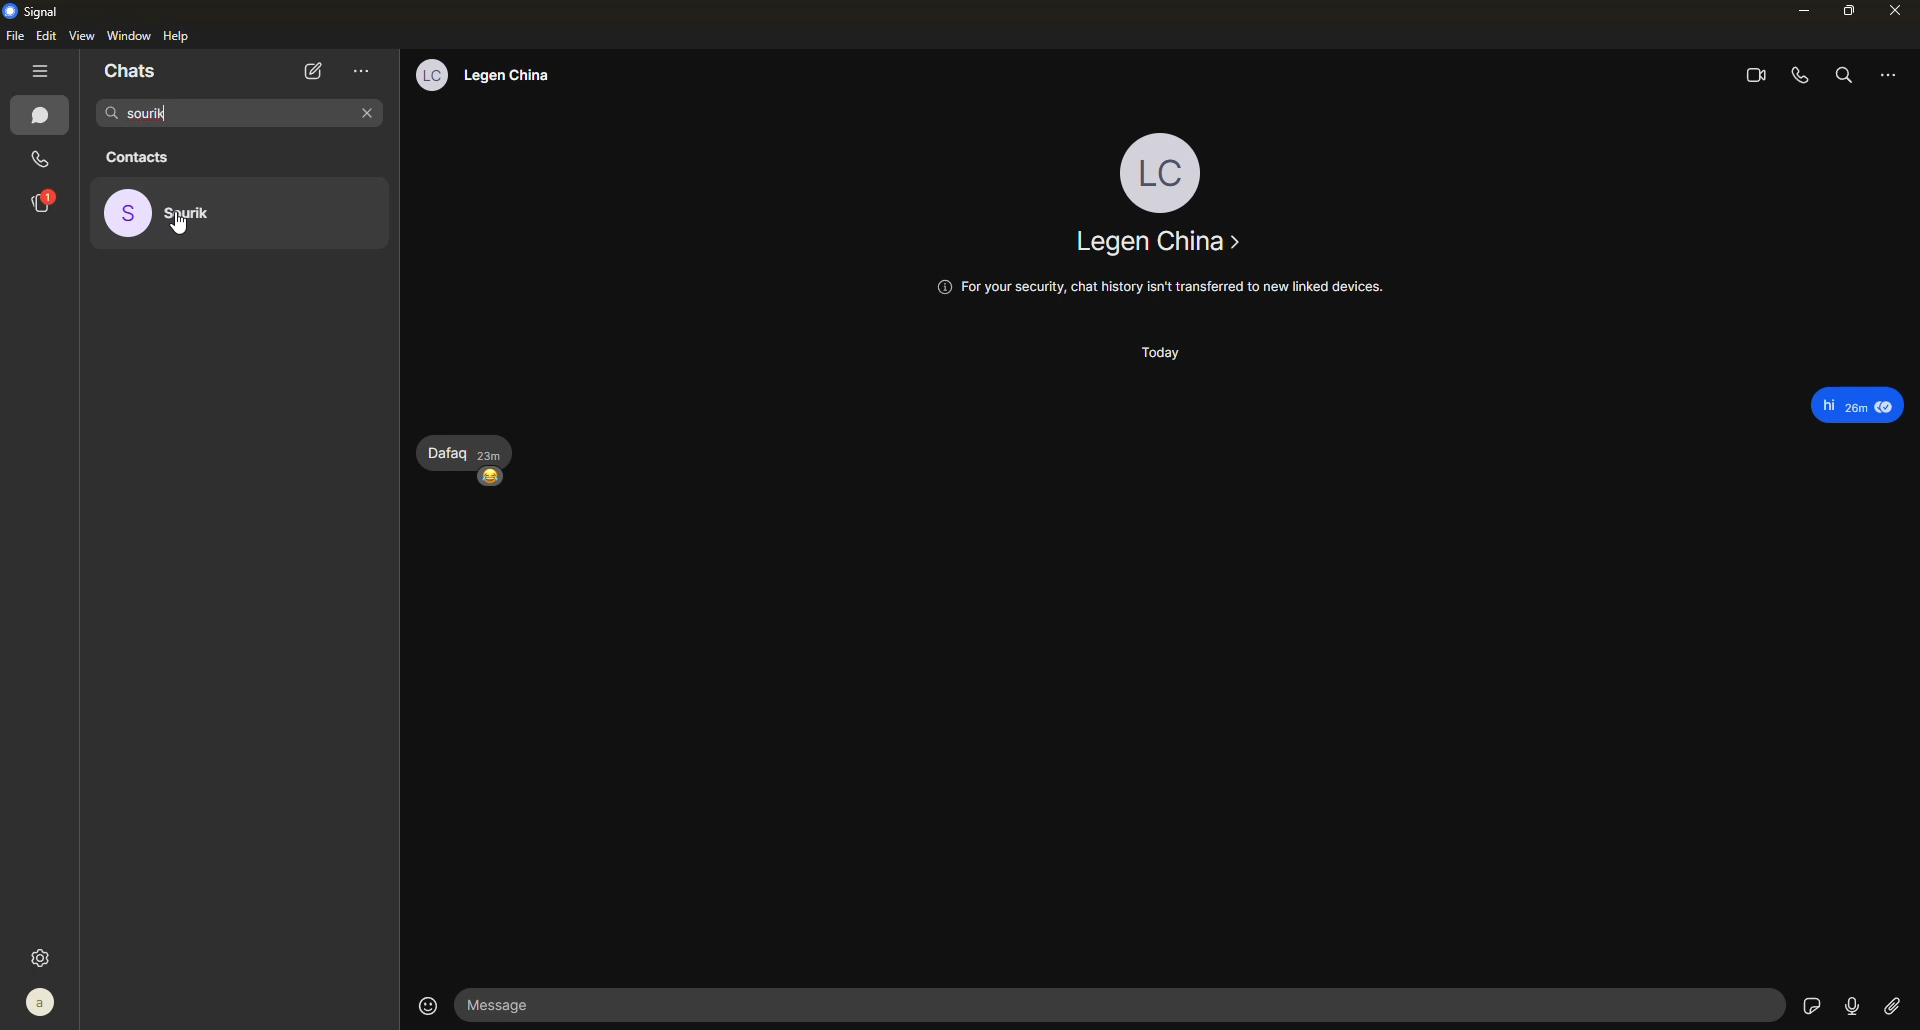  What do you see at coordinates (1898, 1005) in the screenshot?
I see `attach` at bounding box center [1898, 1005].